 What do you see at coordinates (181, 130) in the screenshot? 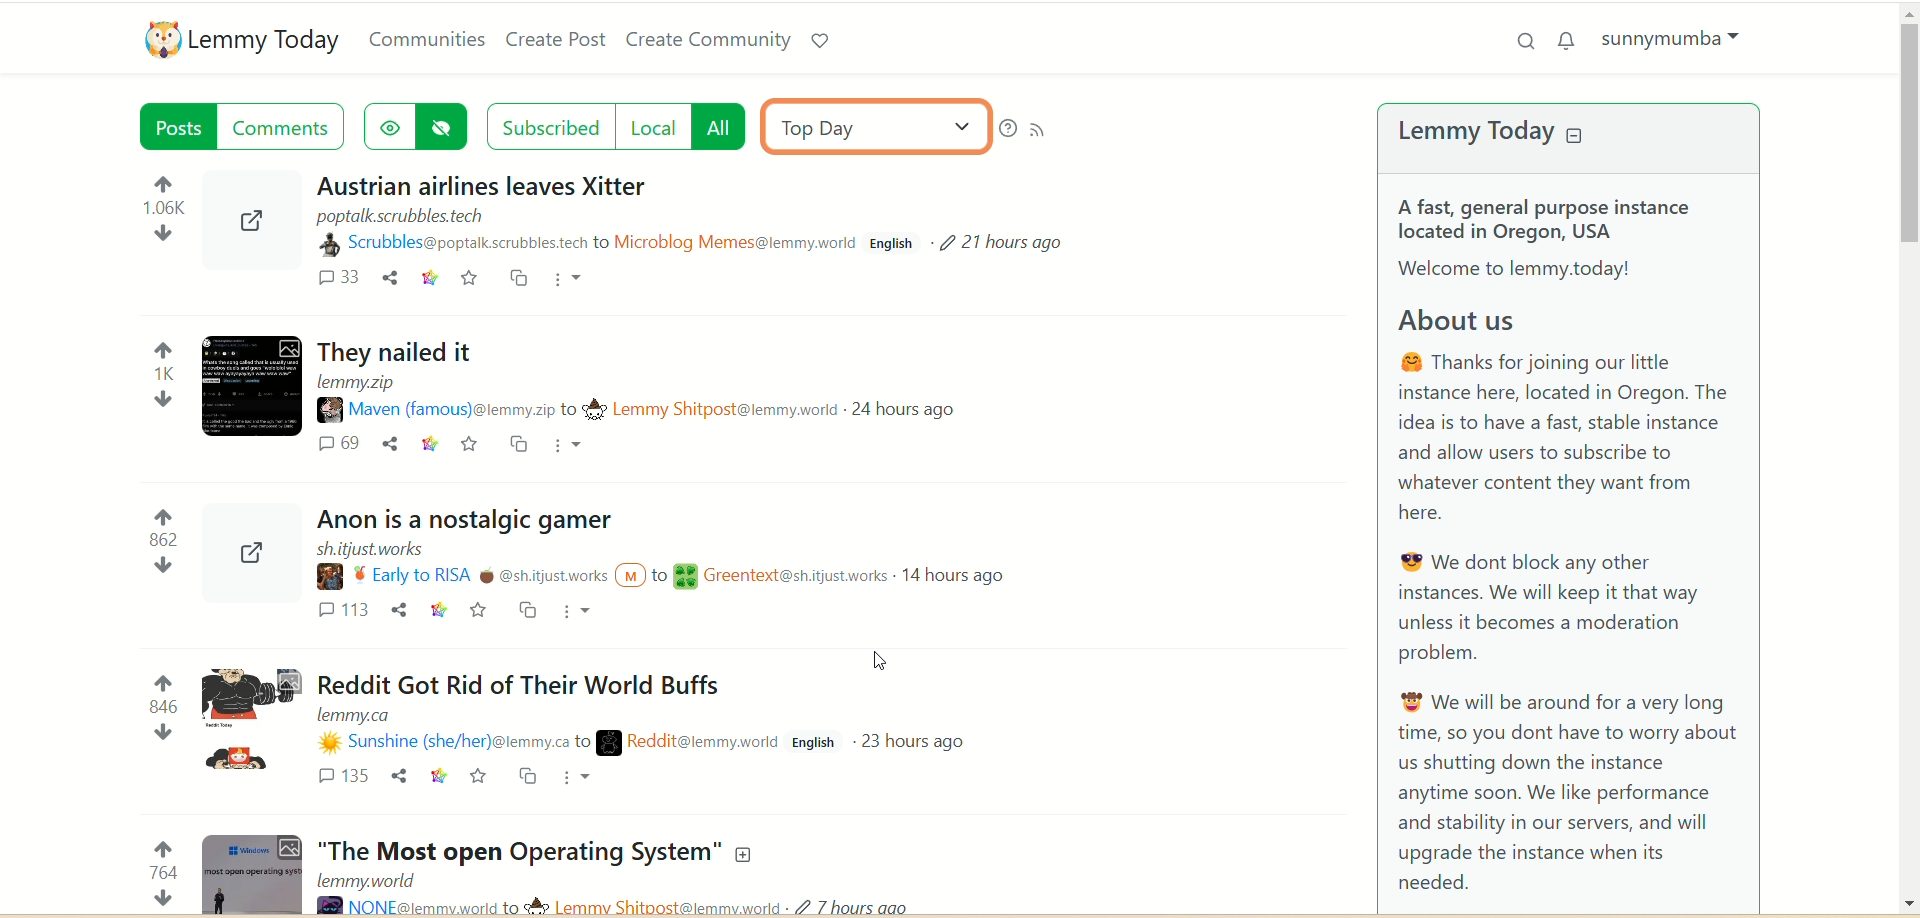
I see `posts` at bounding box center [181, 130].